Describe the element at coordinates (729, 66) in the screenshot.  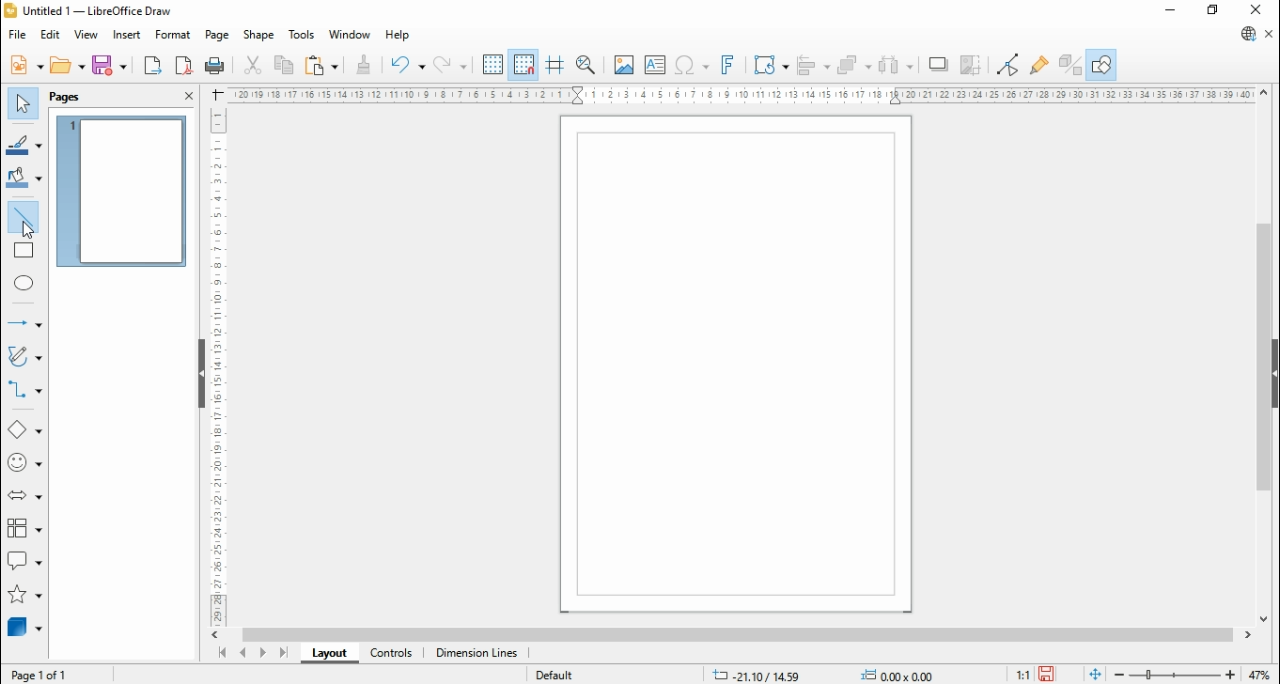
I see `insert fontwork text` at that location.